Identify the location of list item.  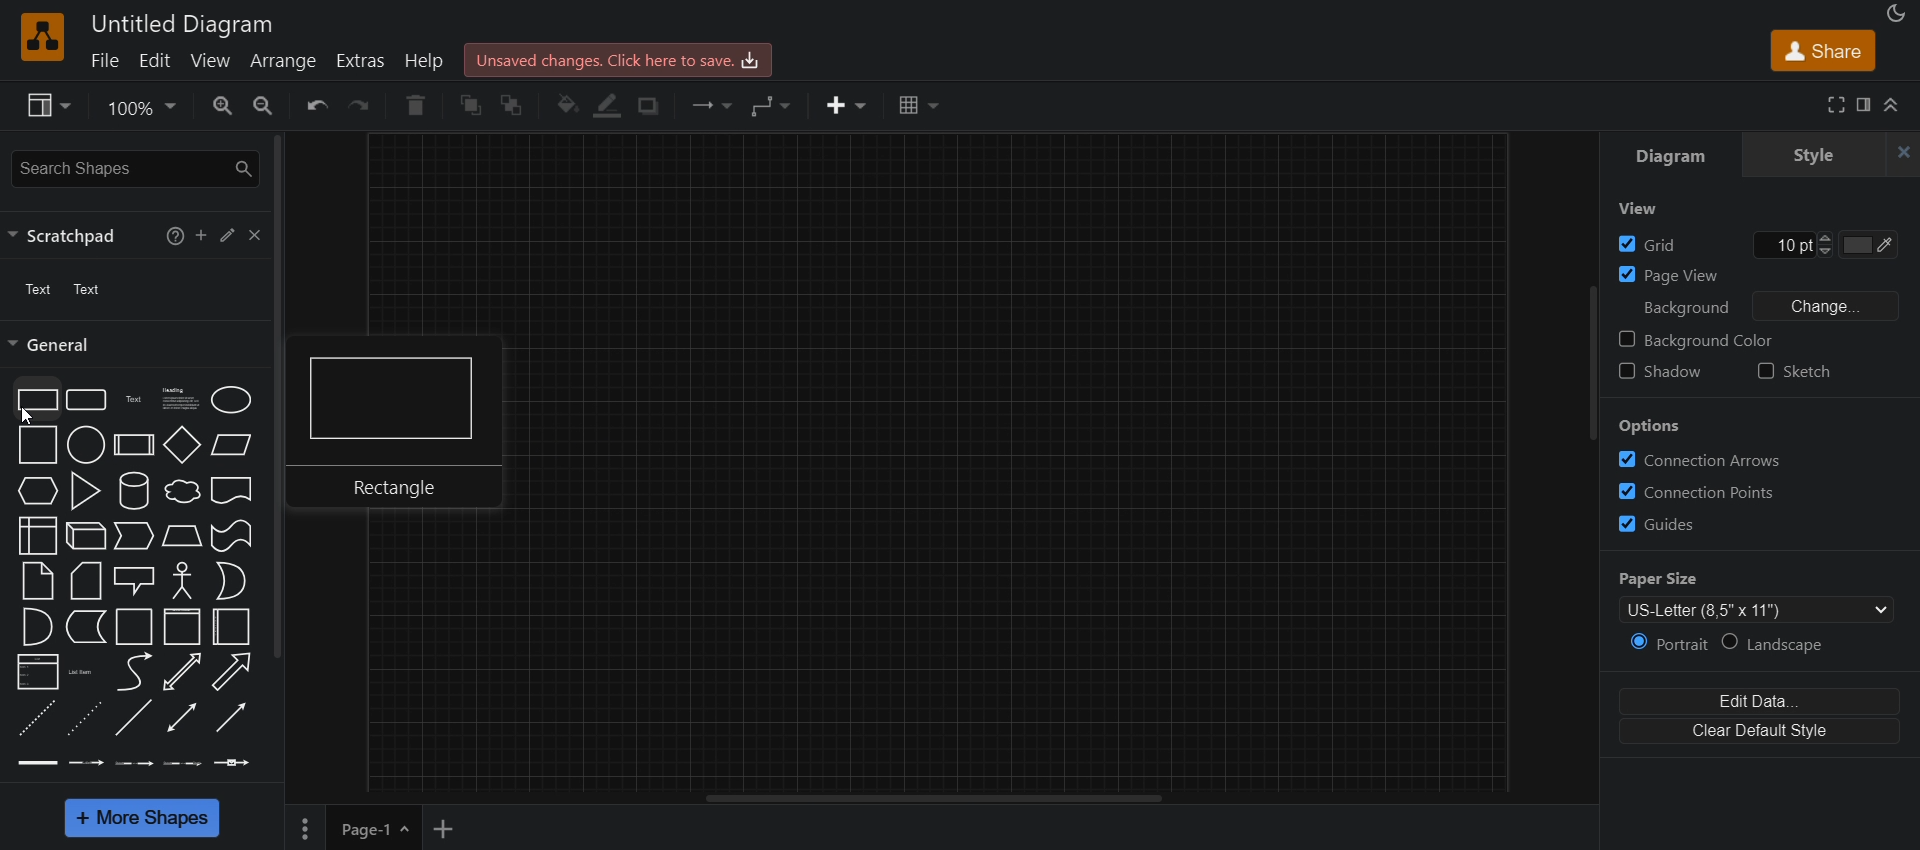
(83, 675).